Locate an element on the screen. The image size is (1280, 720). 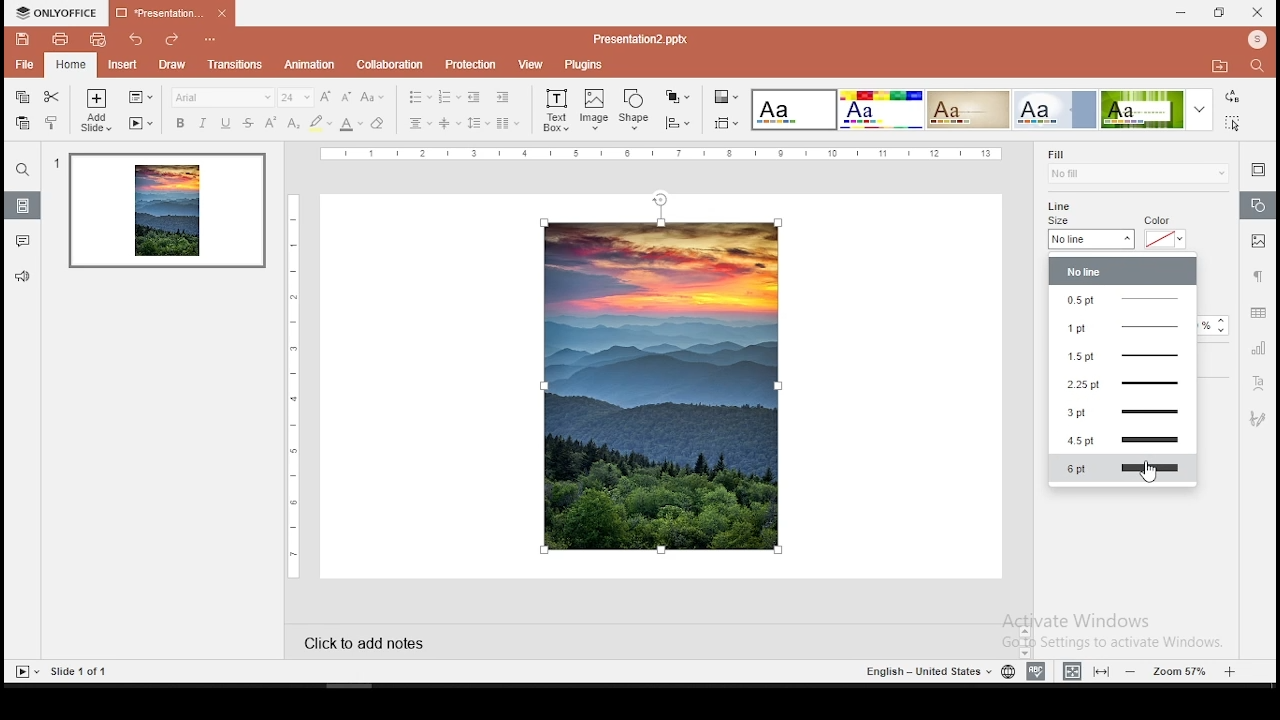
protection is located at coordinates (472, 66).